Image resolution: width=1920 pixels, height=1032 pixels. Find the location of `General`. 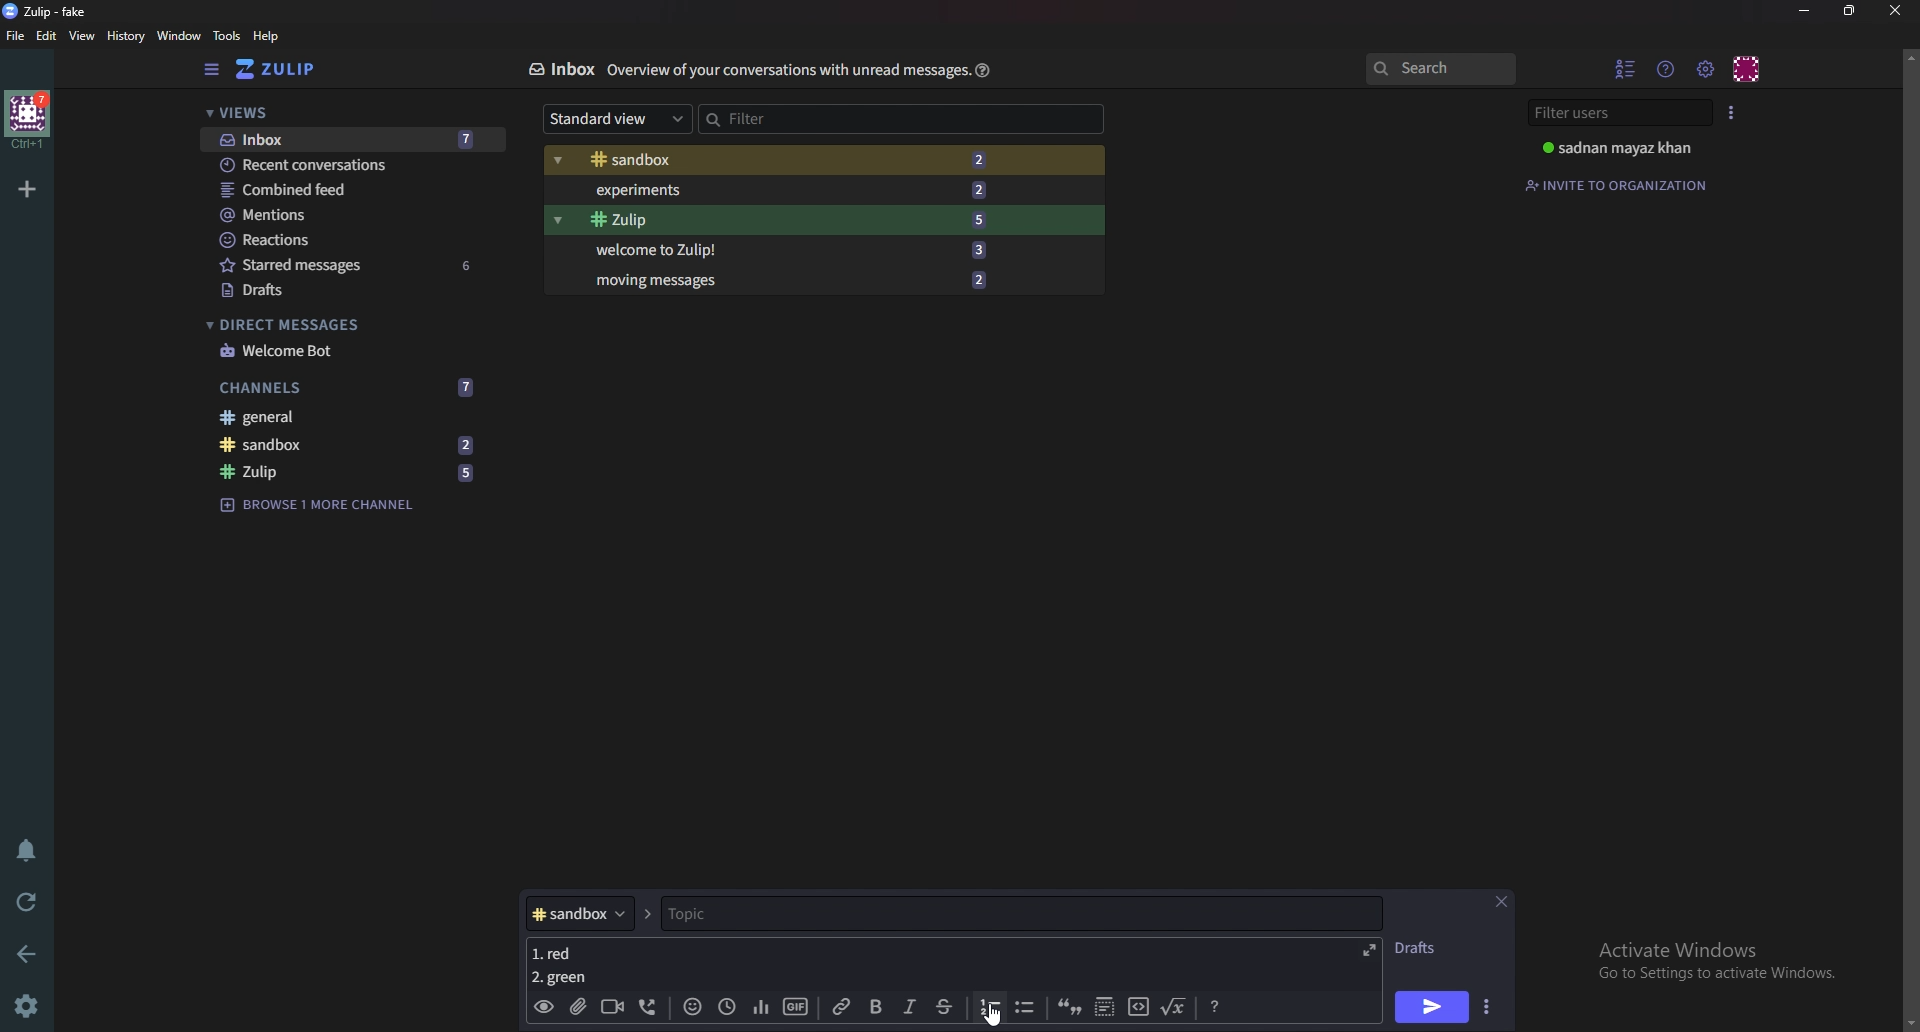

General is located at coordinates (350, 419).